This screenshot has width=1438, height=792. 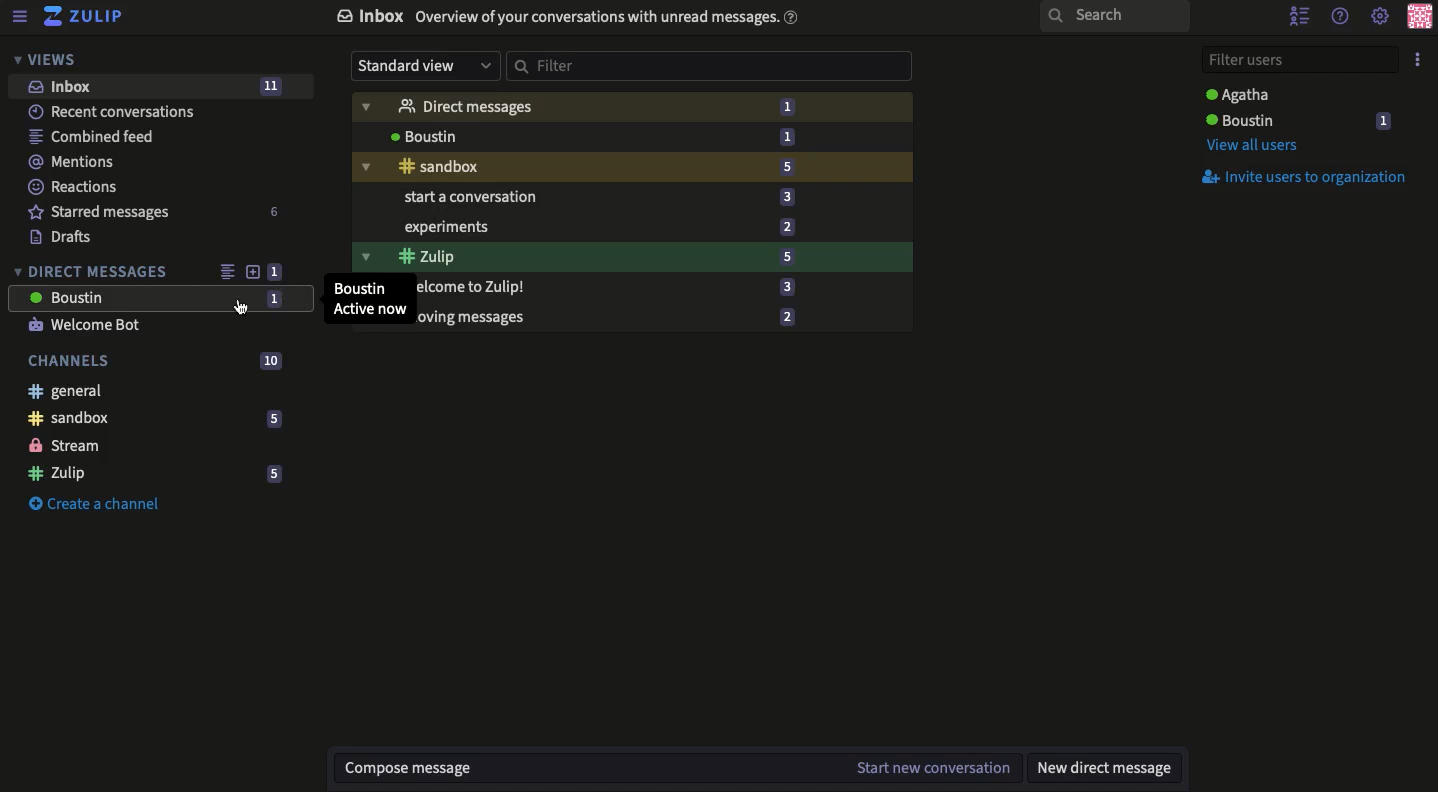 I want to click on User 1, so click(x=1243, y=94).